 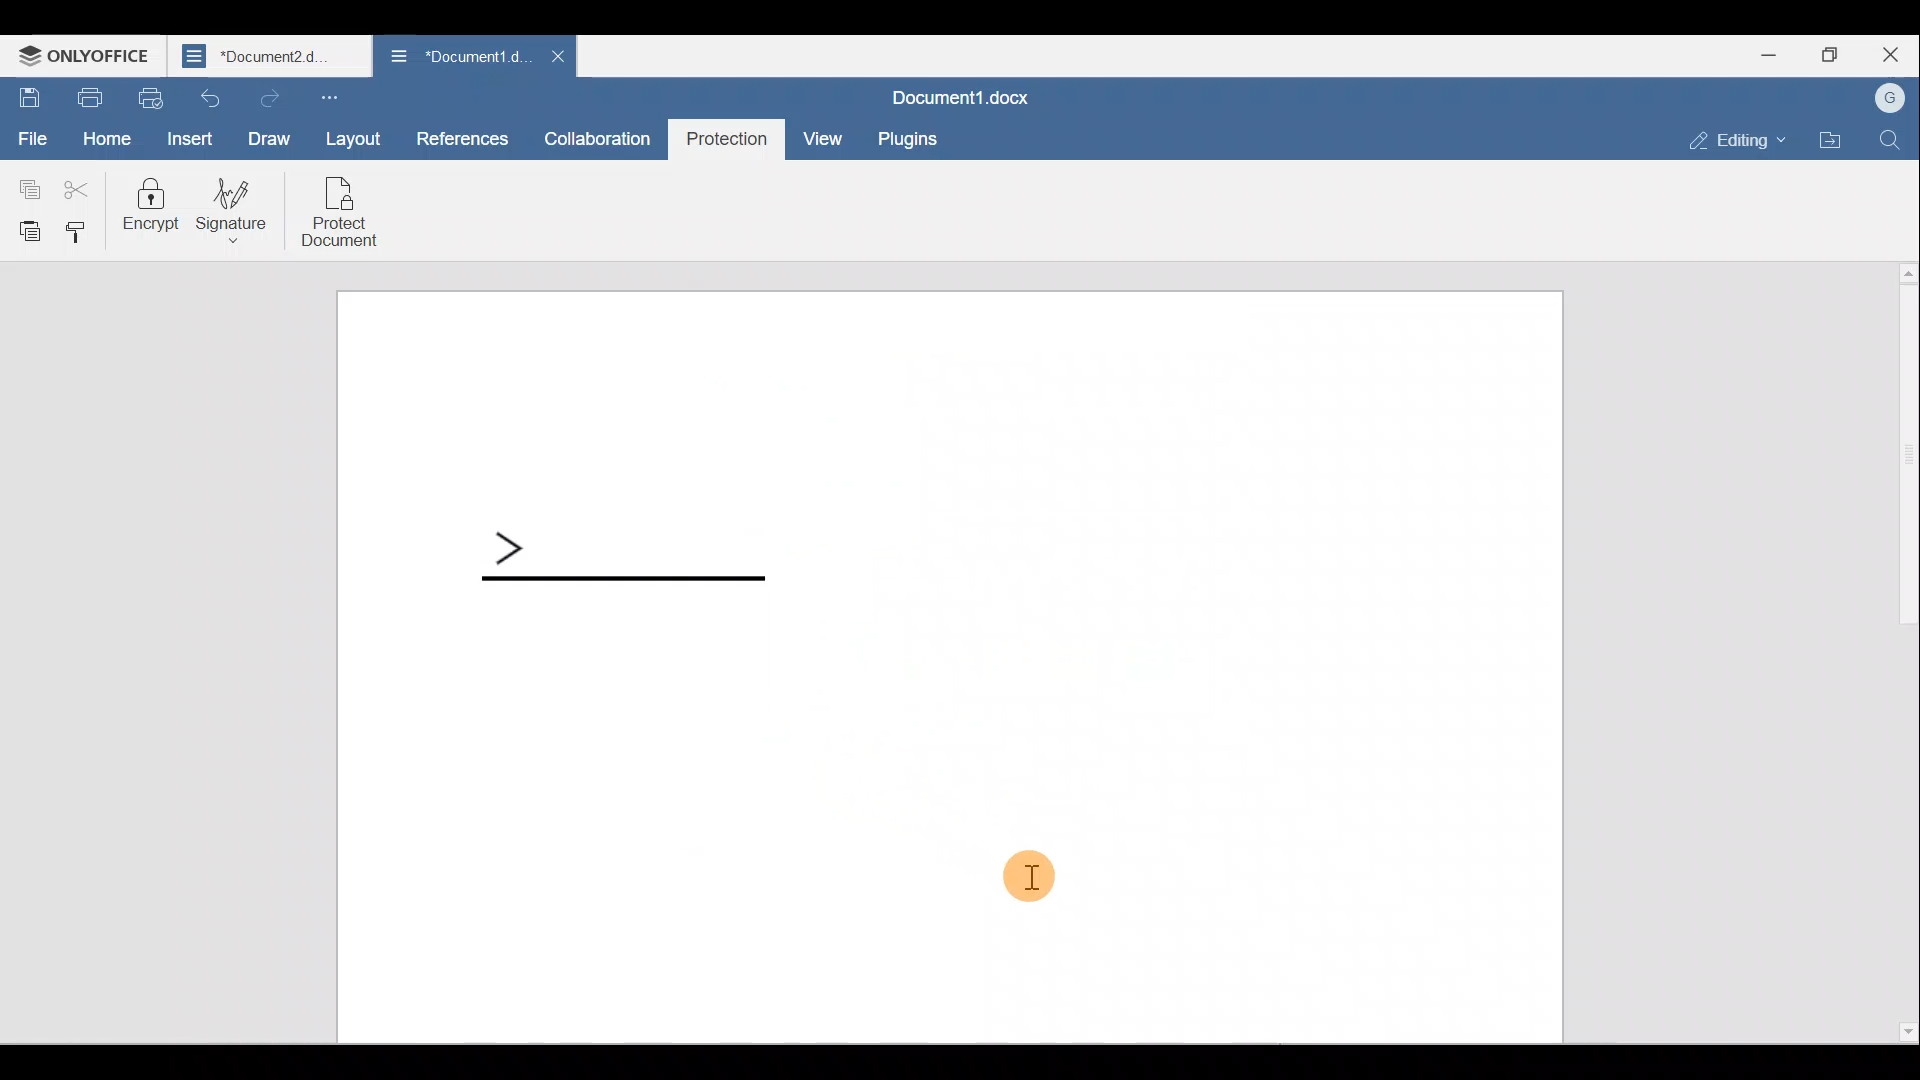 I want to click on Save, so click(x=28, y=96).